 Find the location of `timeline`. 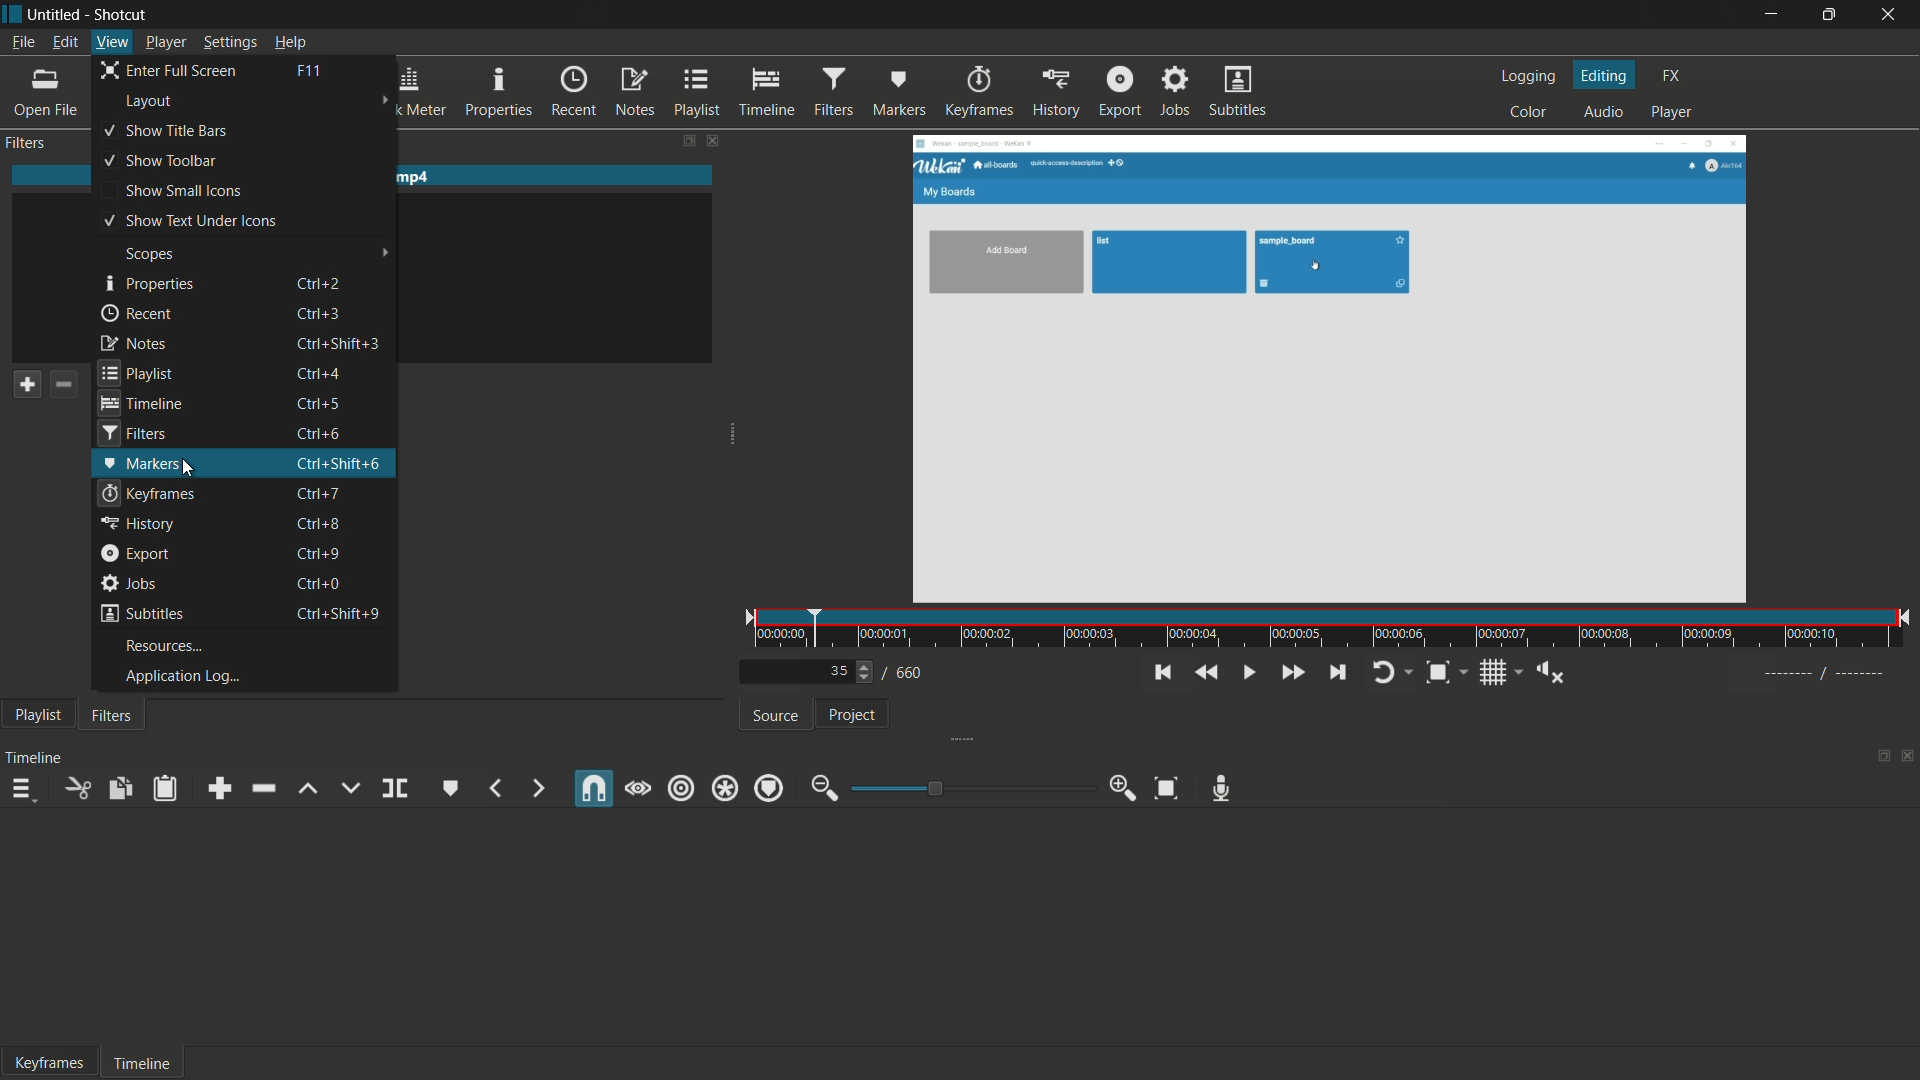

timeline is located at coordinates (138, 405).